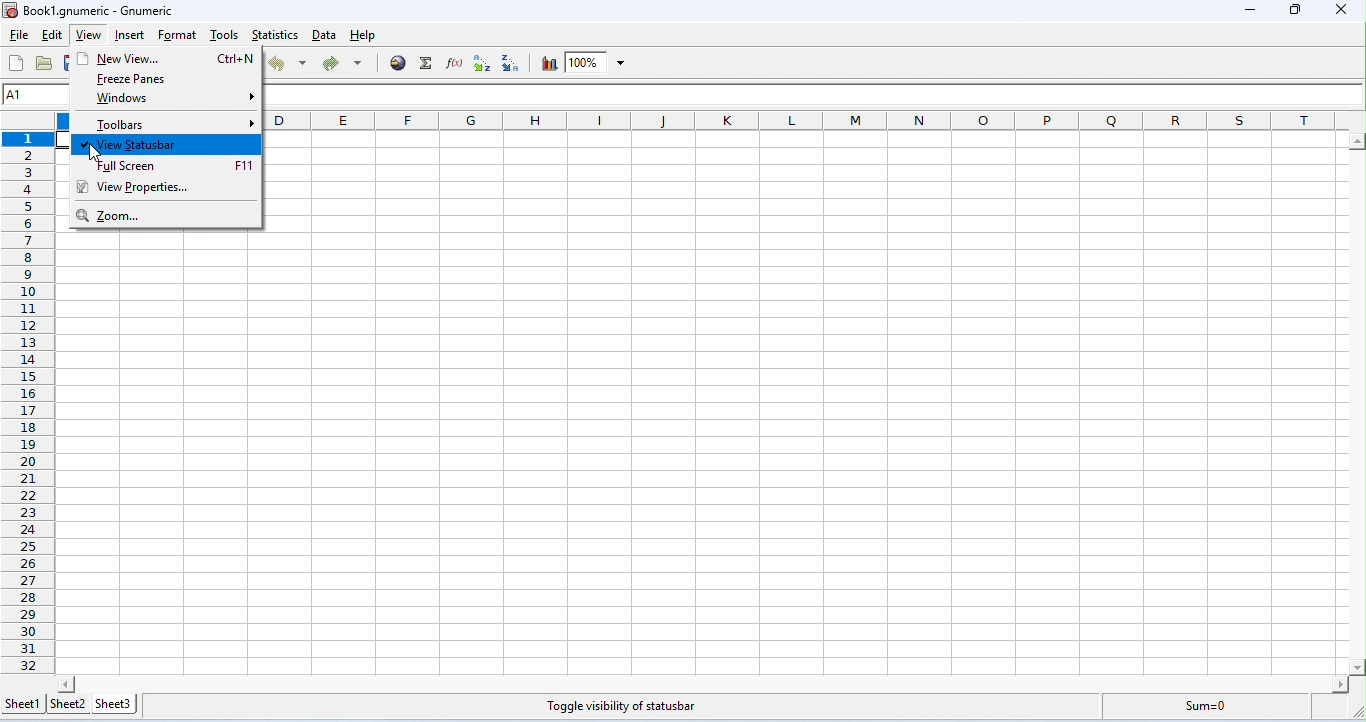  I want to click on cursor movement, so click(96, 155).